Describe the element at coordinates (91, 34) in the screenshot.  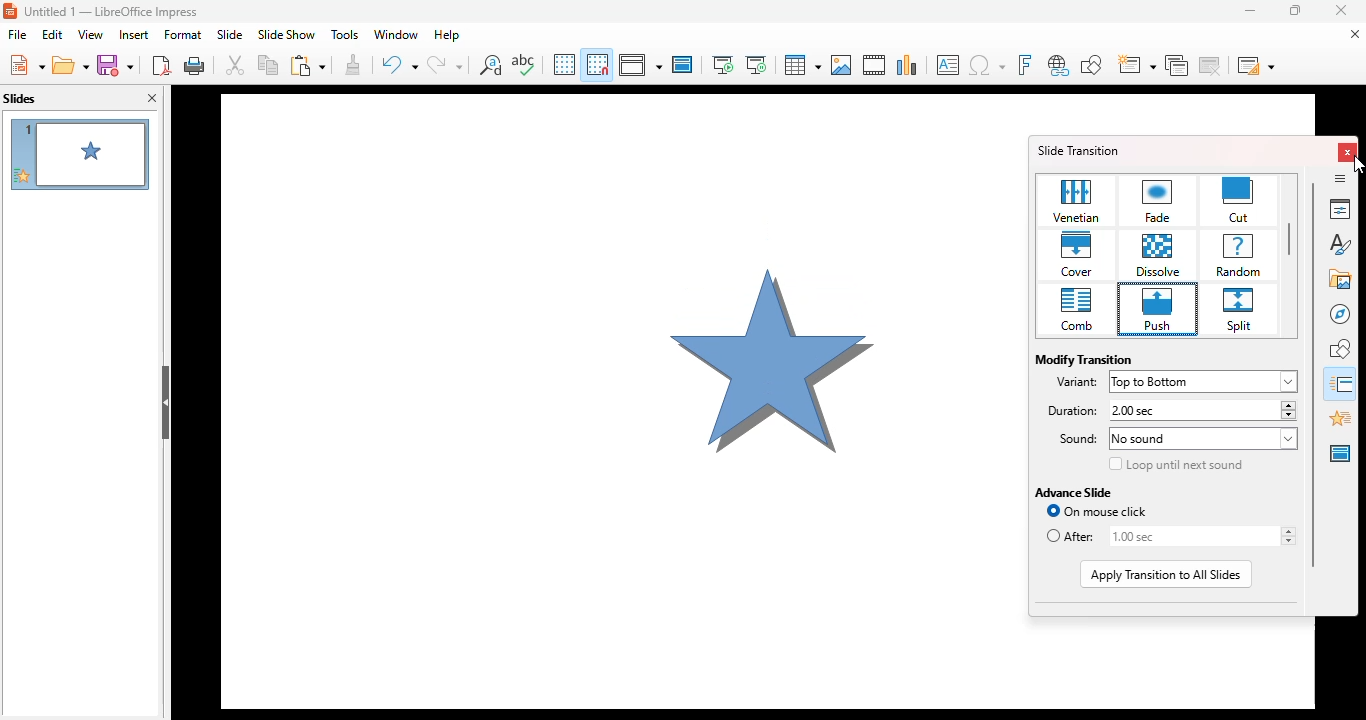
I see `view` at that location.